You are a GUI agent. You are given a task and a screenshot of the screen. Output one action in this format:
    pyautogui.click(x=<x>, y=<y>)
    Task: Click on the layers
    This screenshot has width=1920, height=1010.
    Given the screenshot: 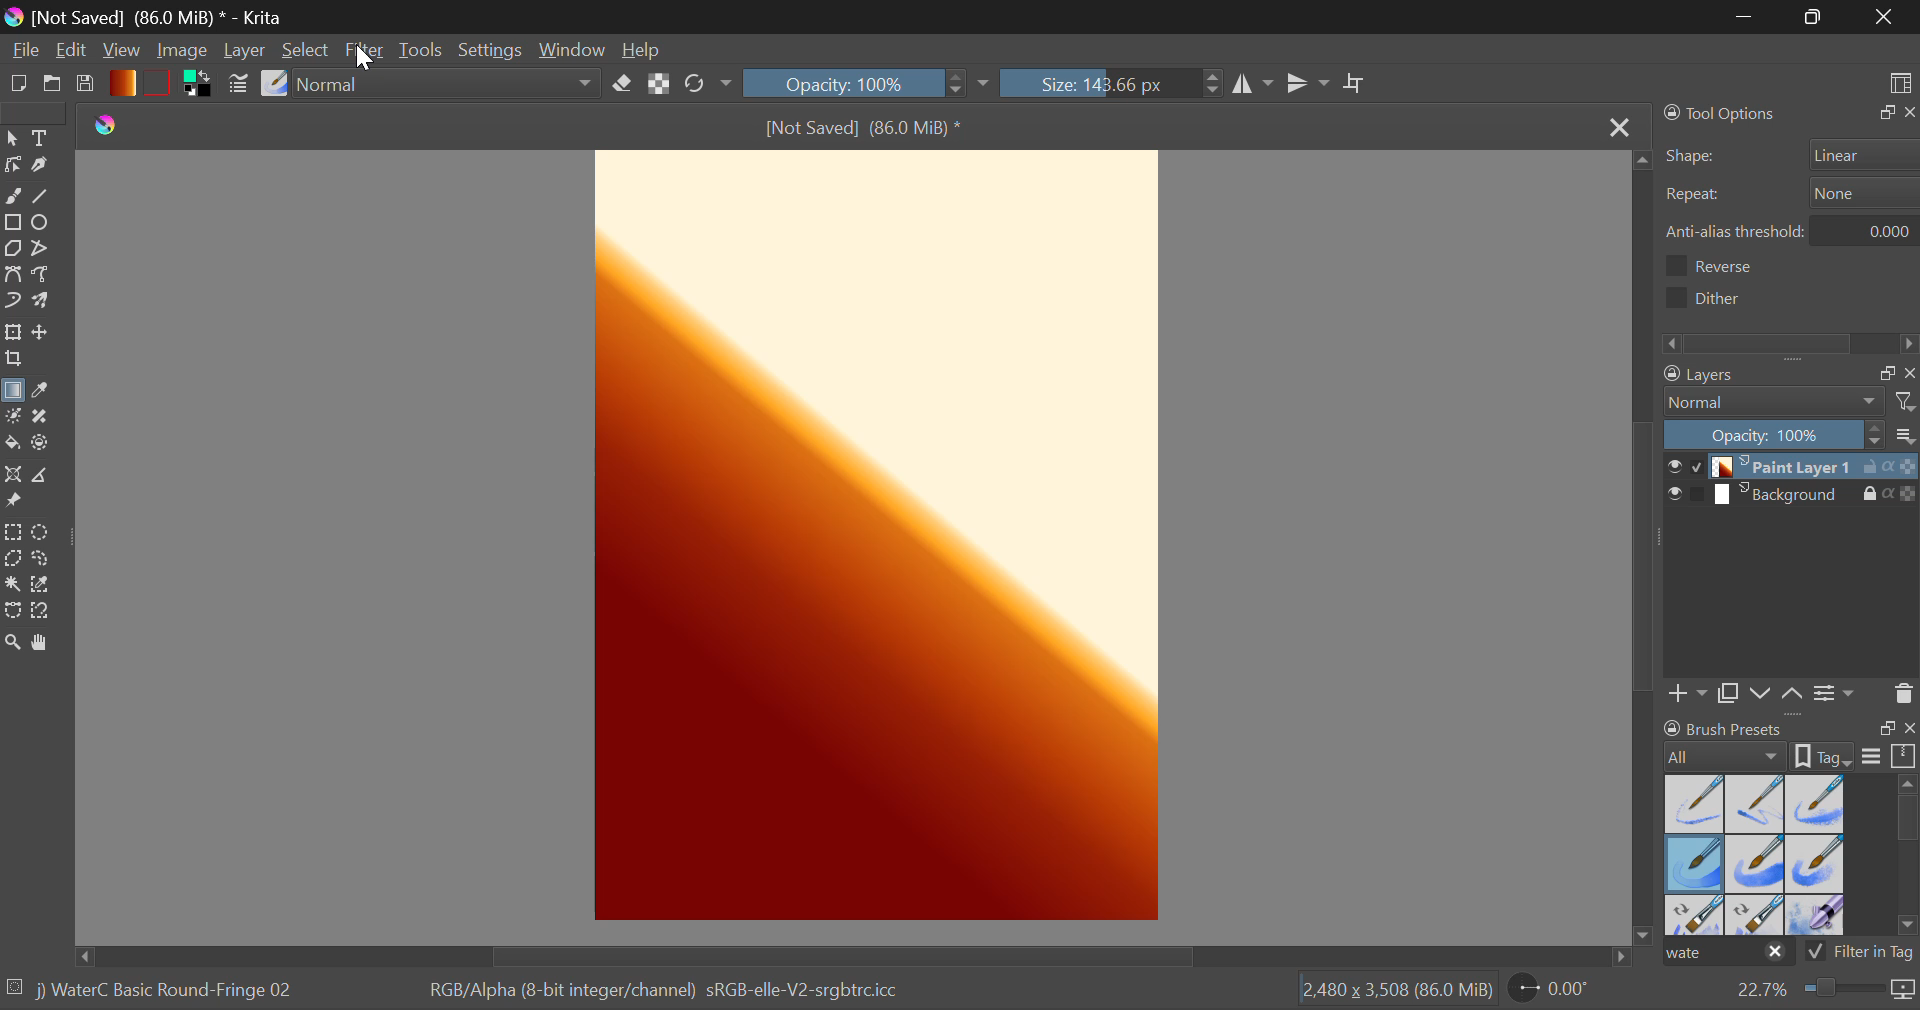 What is the action you would take?
    pyautogui.click(x=1755, y=376)
    